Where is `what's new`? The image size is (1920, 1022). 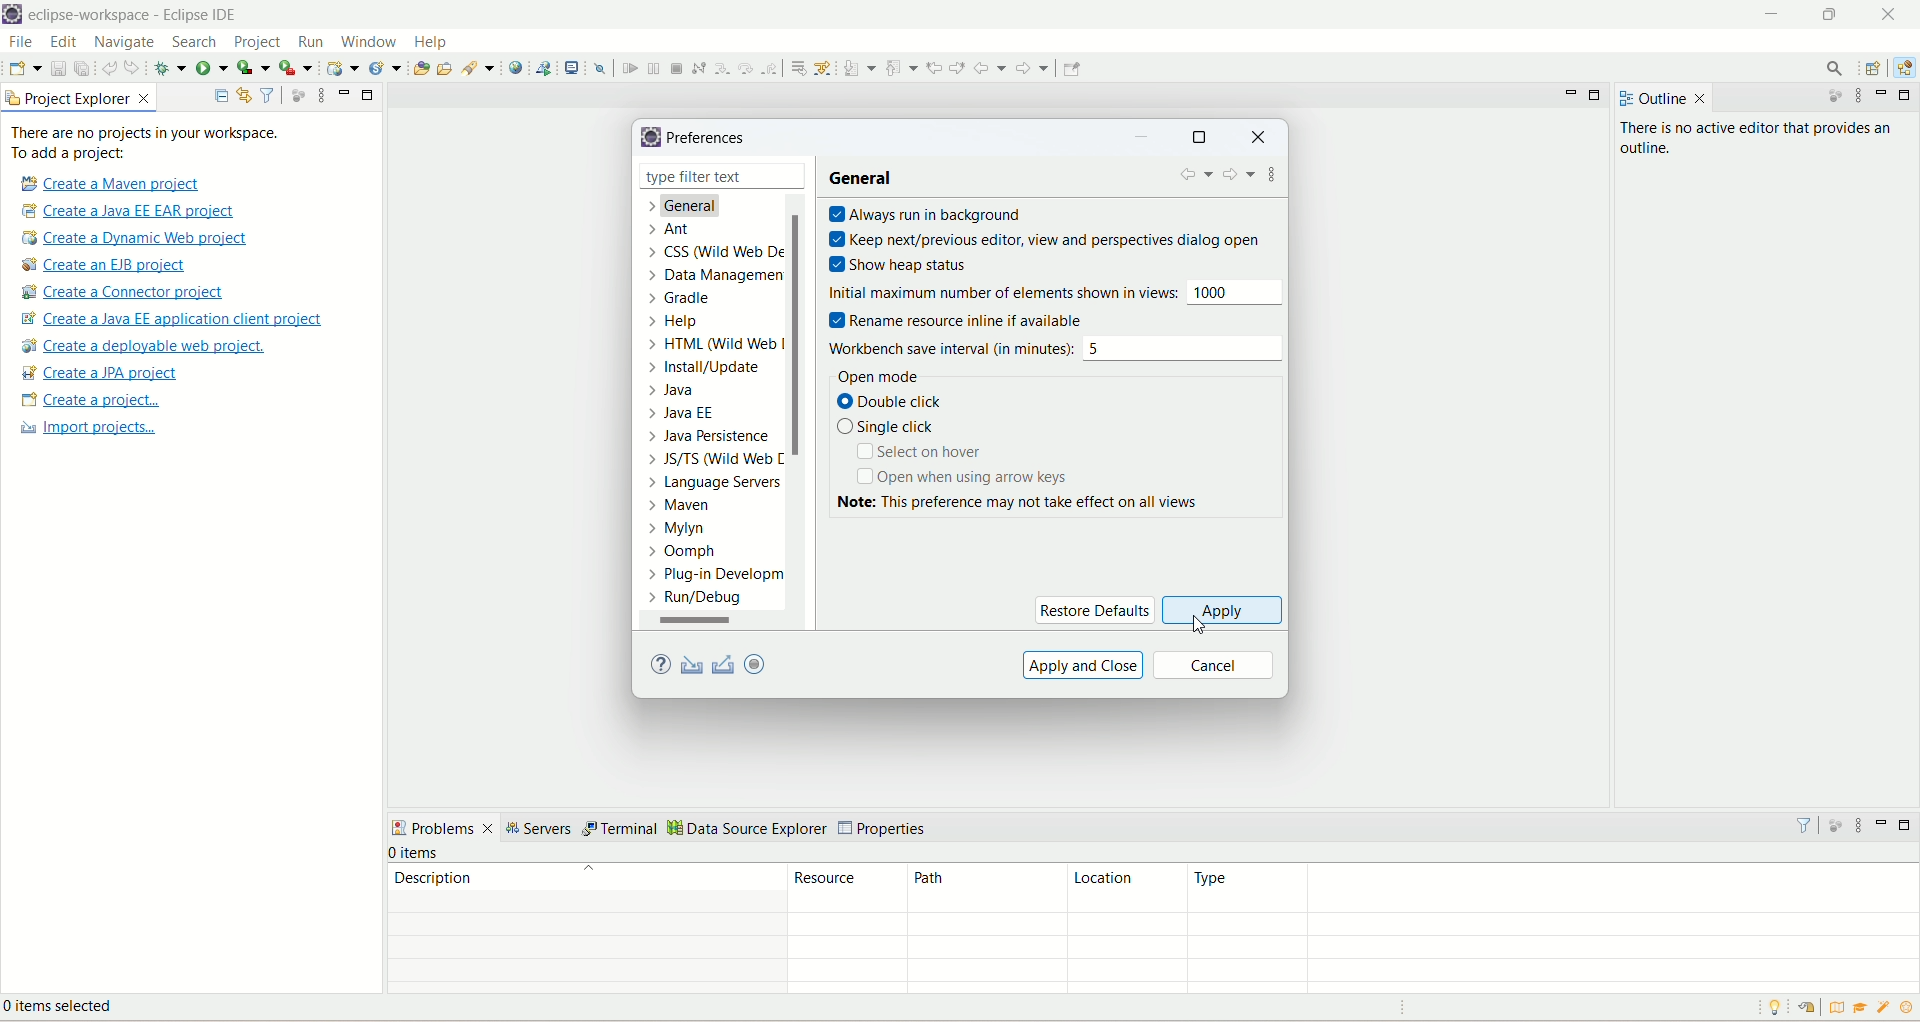
what's new is located at coordinates (1885, 1010).